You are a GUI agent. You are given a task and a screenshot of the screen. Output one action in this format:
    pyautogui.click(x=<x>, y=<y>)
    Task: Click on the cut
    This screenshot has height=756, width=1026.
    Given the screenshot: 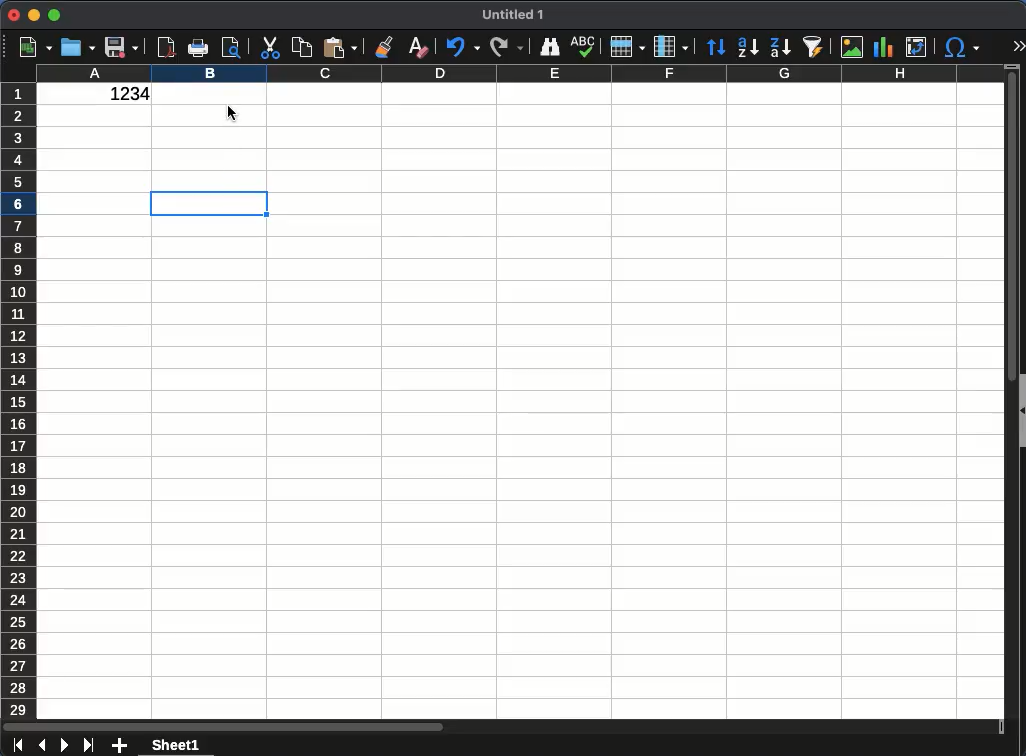 What is the action you would take?
    pyautogui.click(x=268, y=48)
    